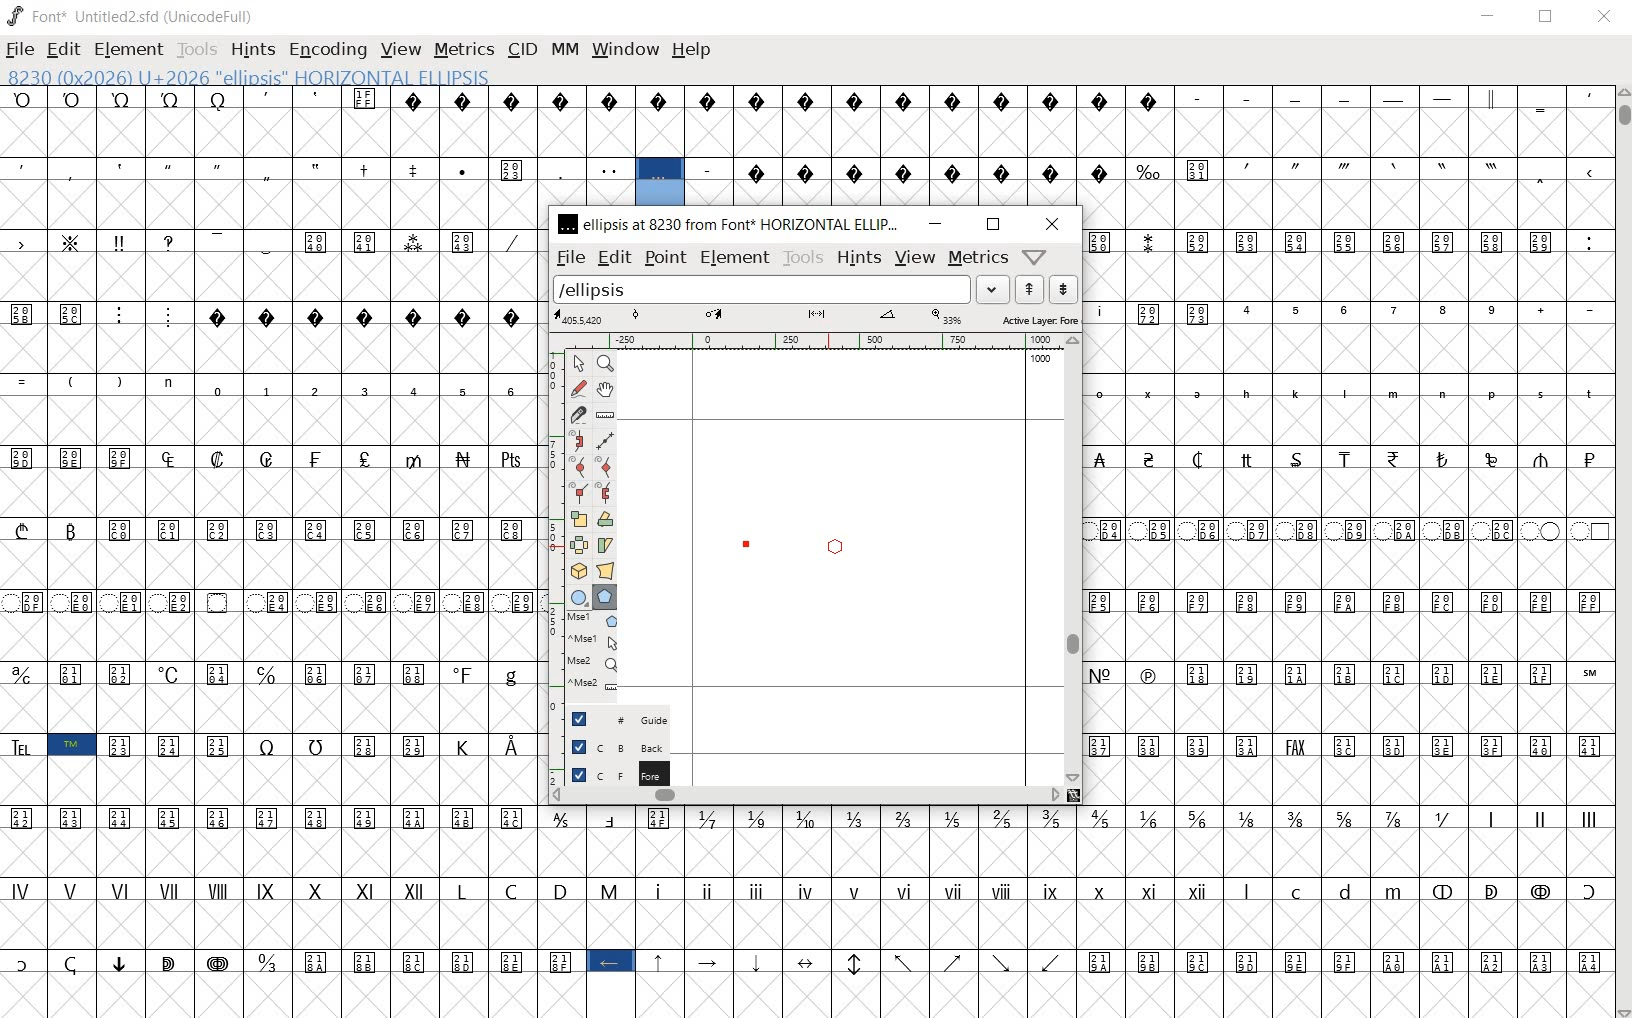 Image resolution: width=1632 pixels, height=1018 pixels. What do you see at coordinates (994, 225) in the screenshot?
I see `restore` at bounding box center [994, 225].